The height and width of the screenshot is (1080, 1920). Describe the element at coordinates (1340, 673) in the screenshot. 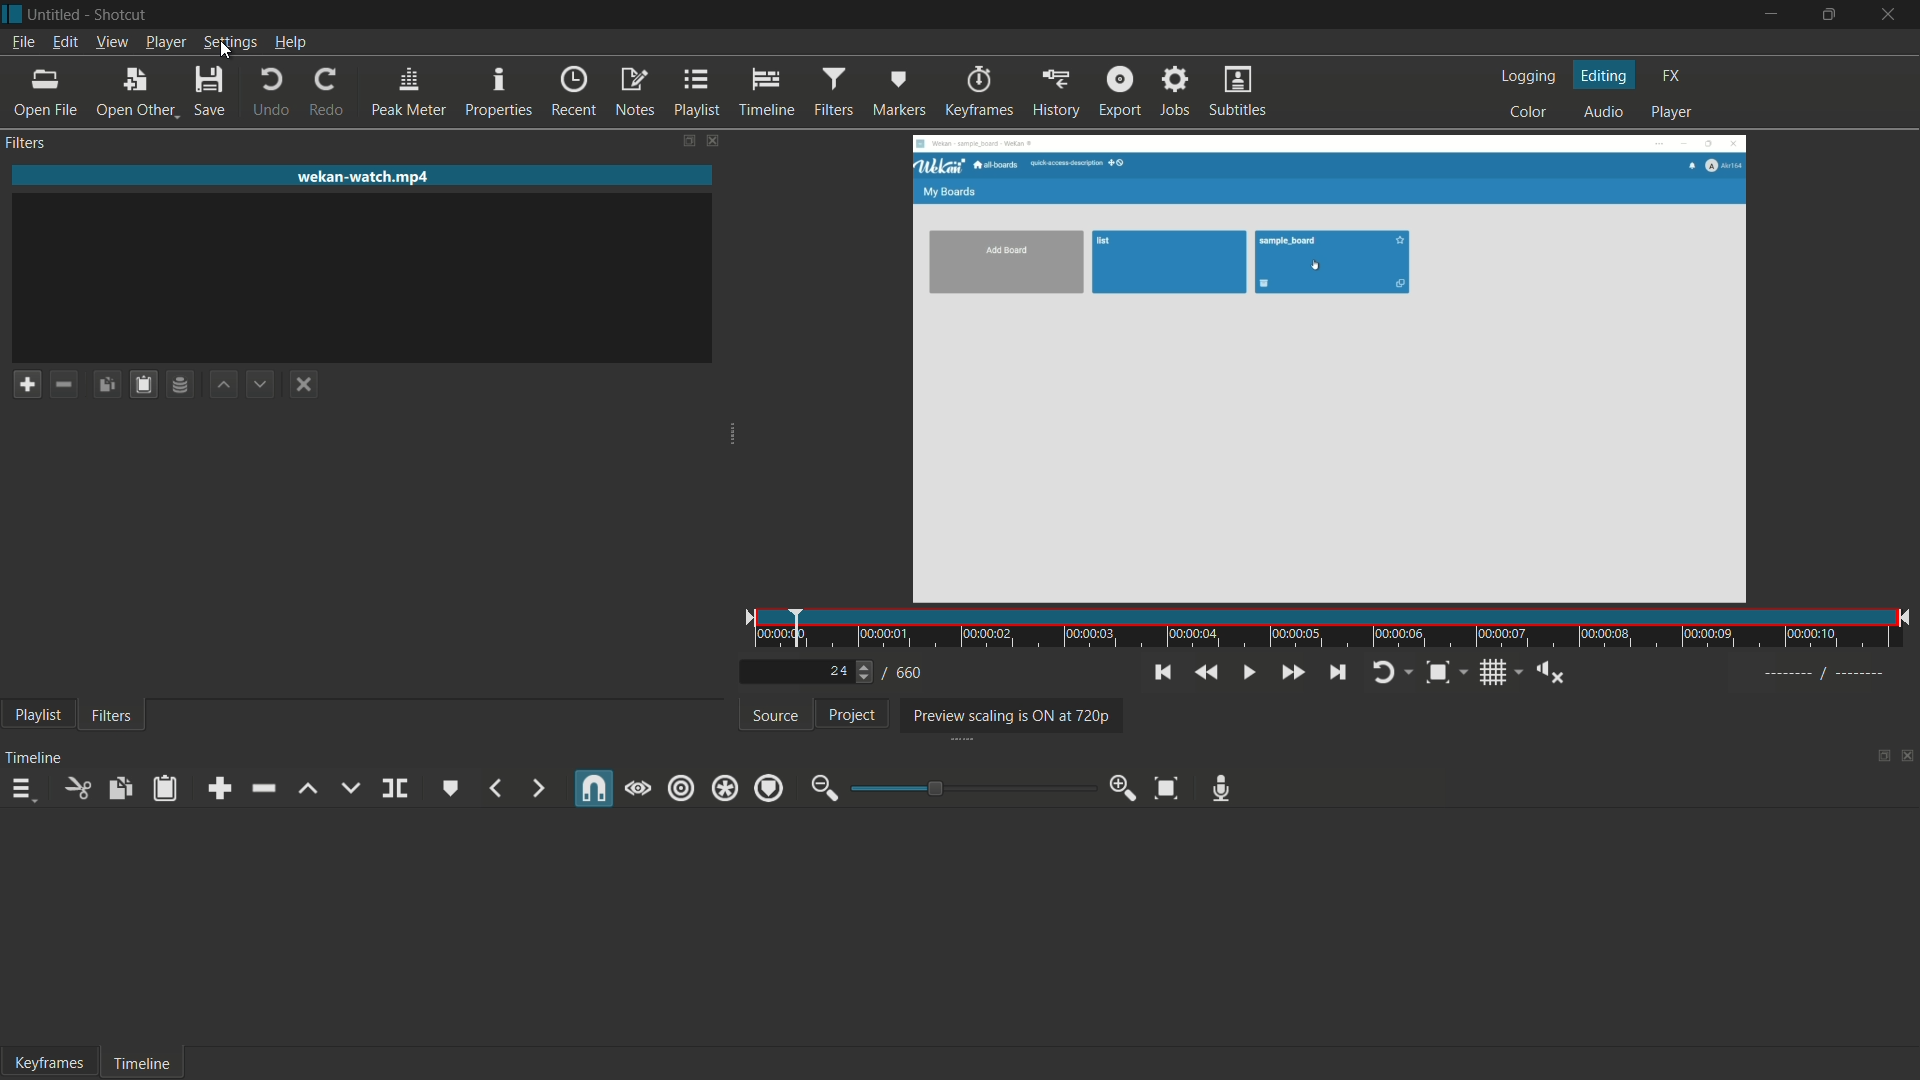

I see `skip to the next point` at that location.